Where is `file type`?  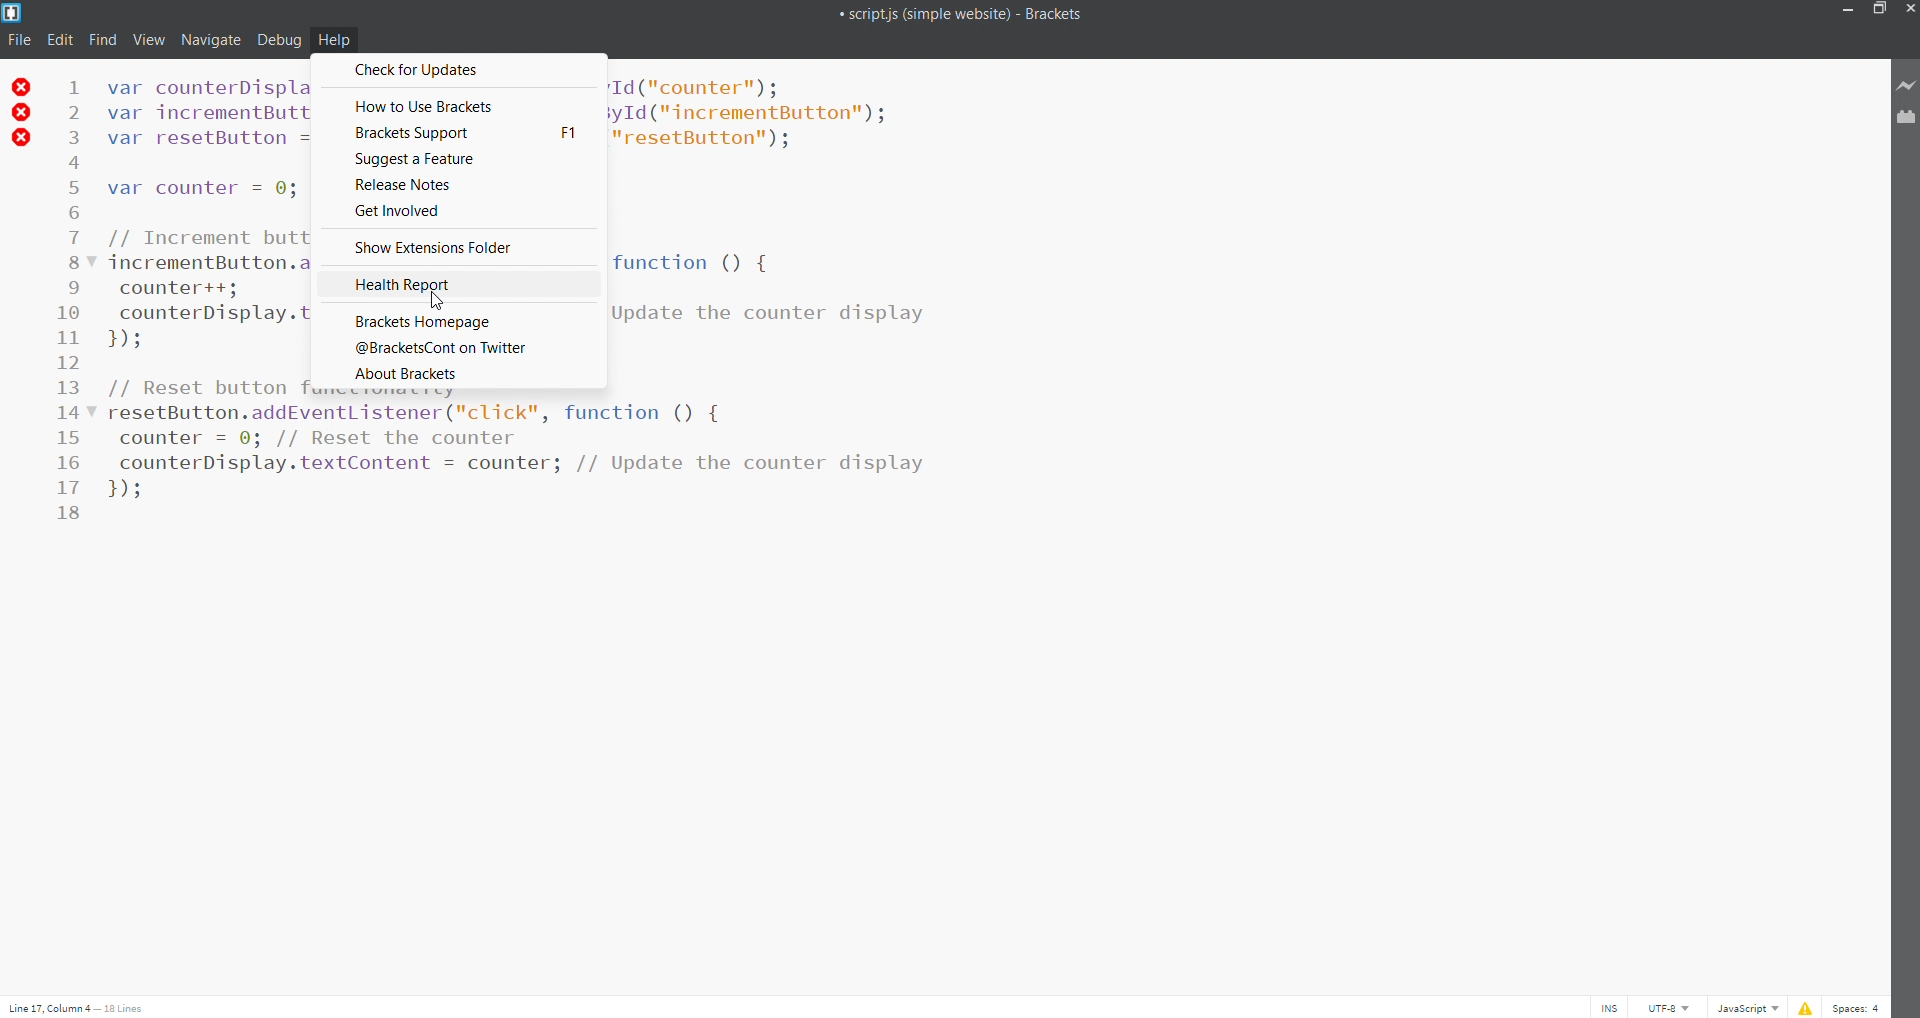
file type is located at coordinates (1744, 1007).